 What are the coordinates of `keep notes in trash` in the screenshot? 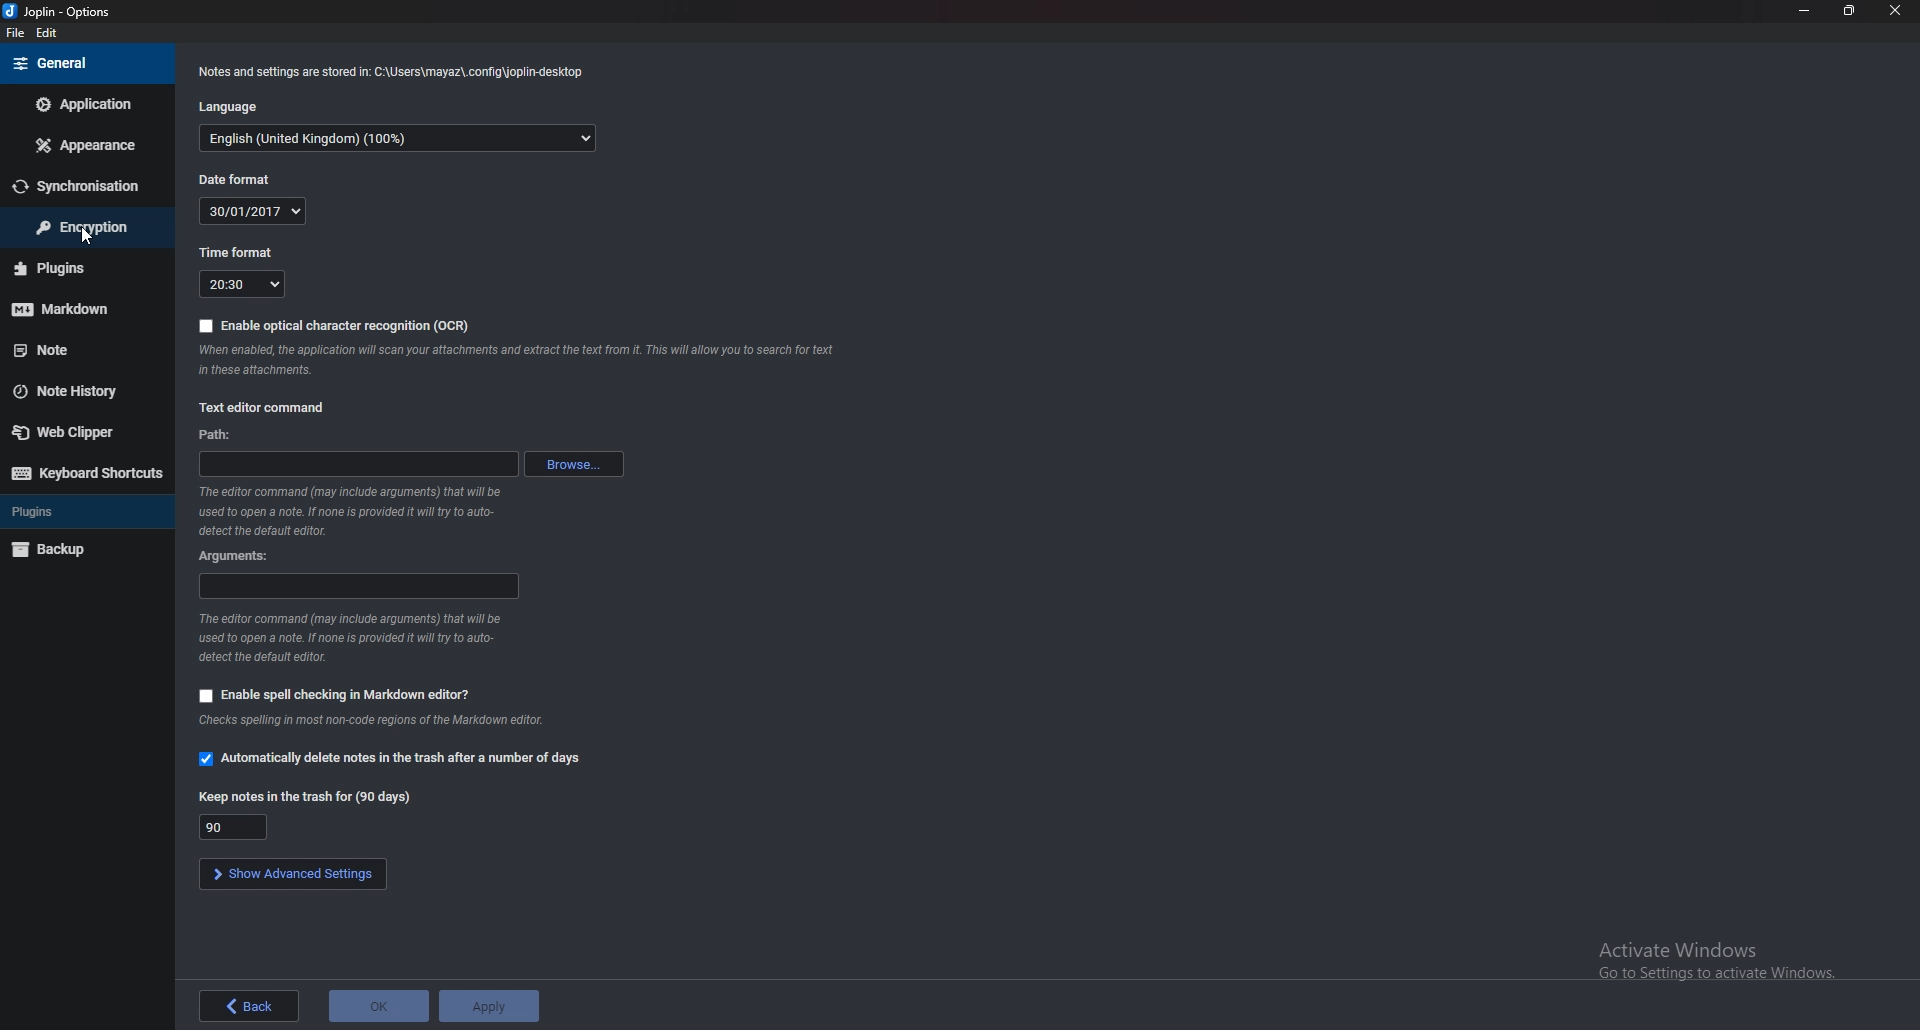 It's located at (231, 826).